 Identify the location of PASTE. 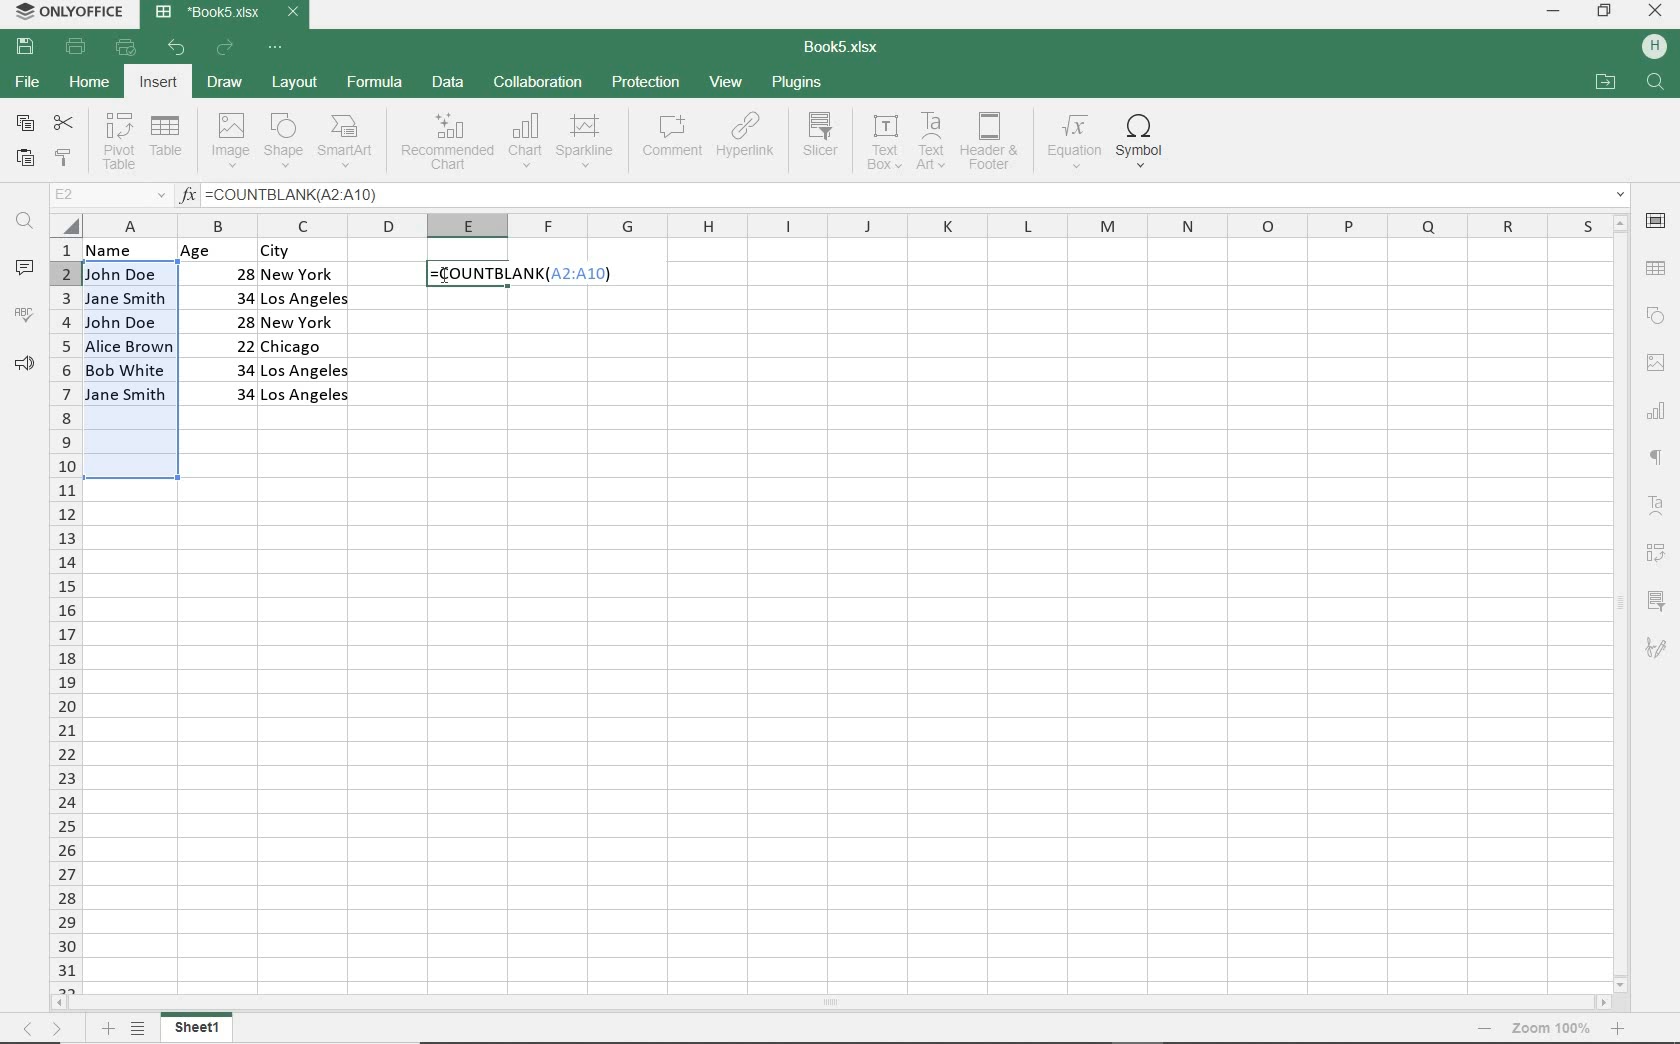
(26, 160).